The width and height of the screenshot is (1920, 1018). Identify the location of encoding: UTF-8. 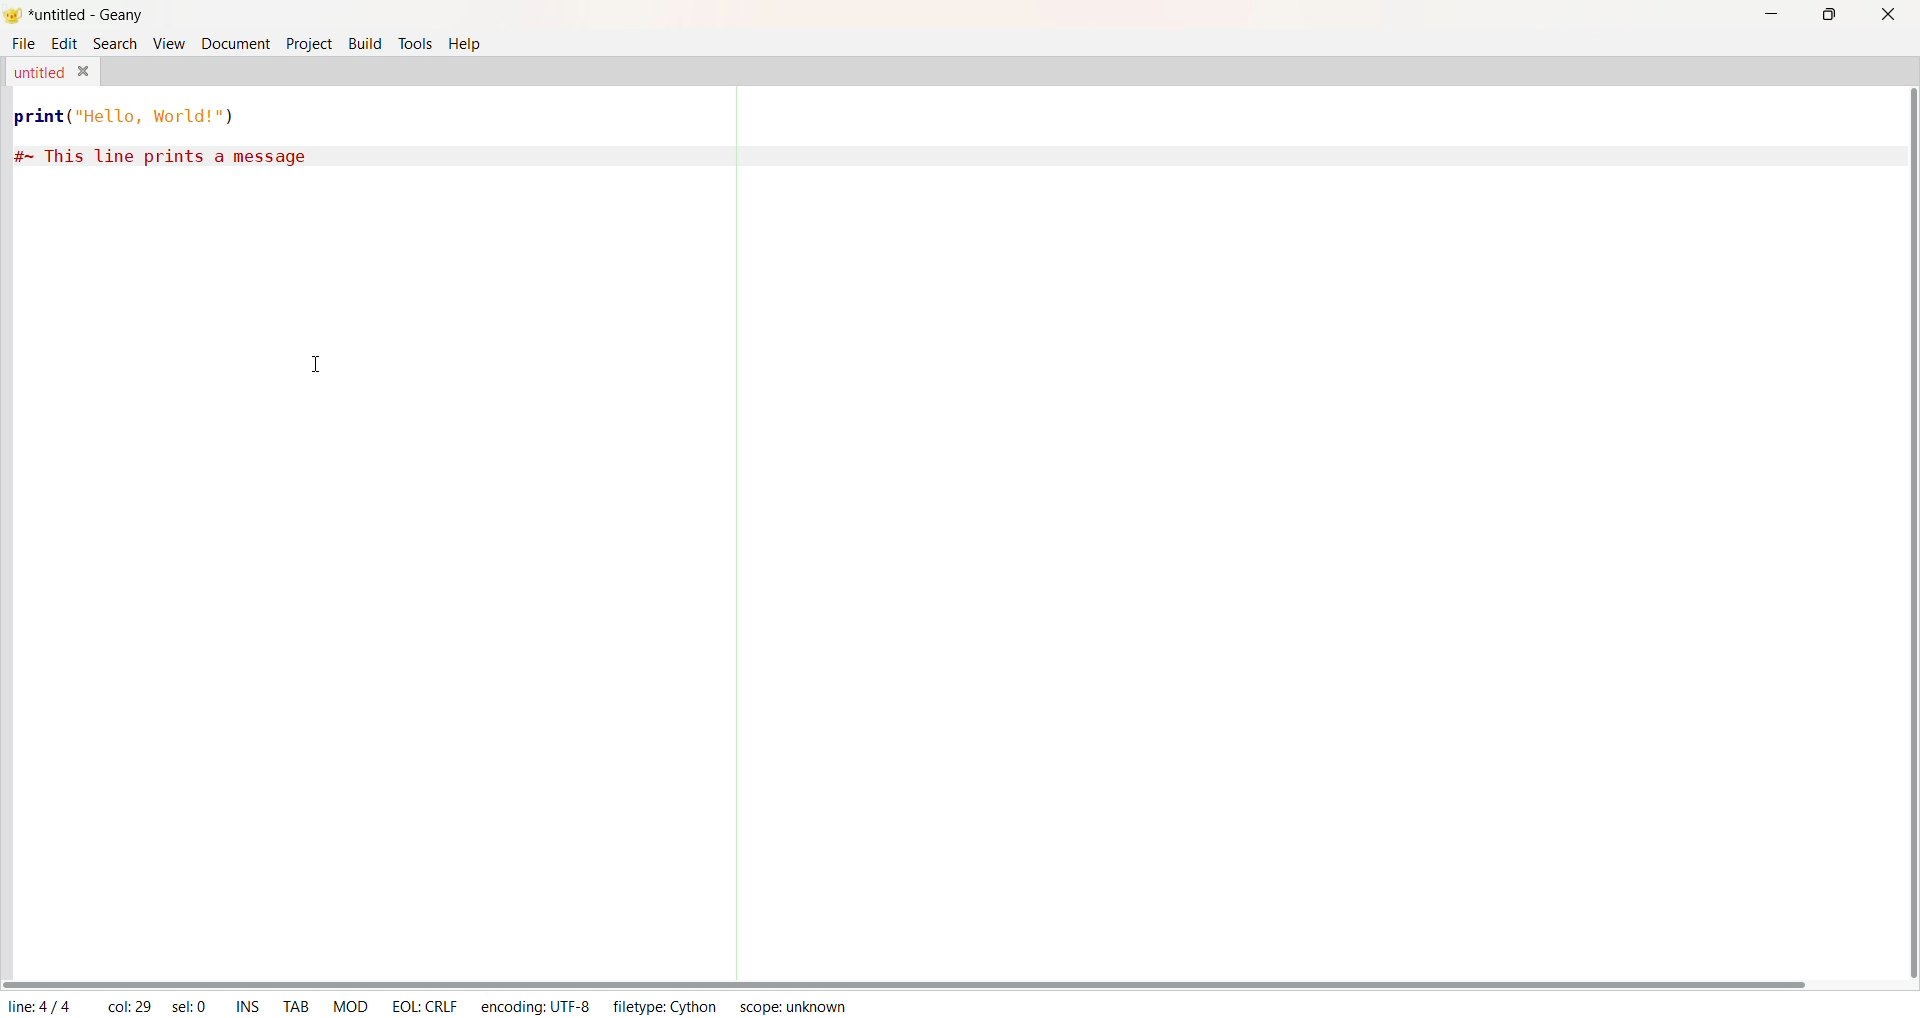
(535, 1006).